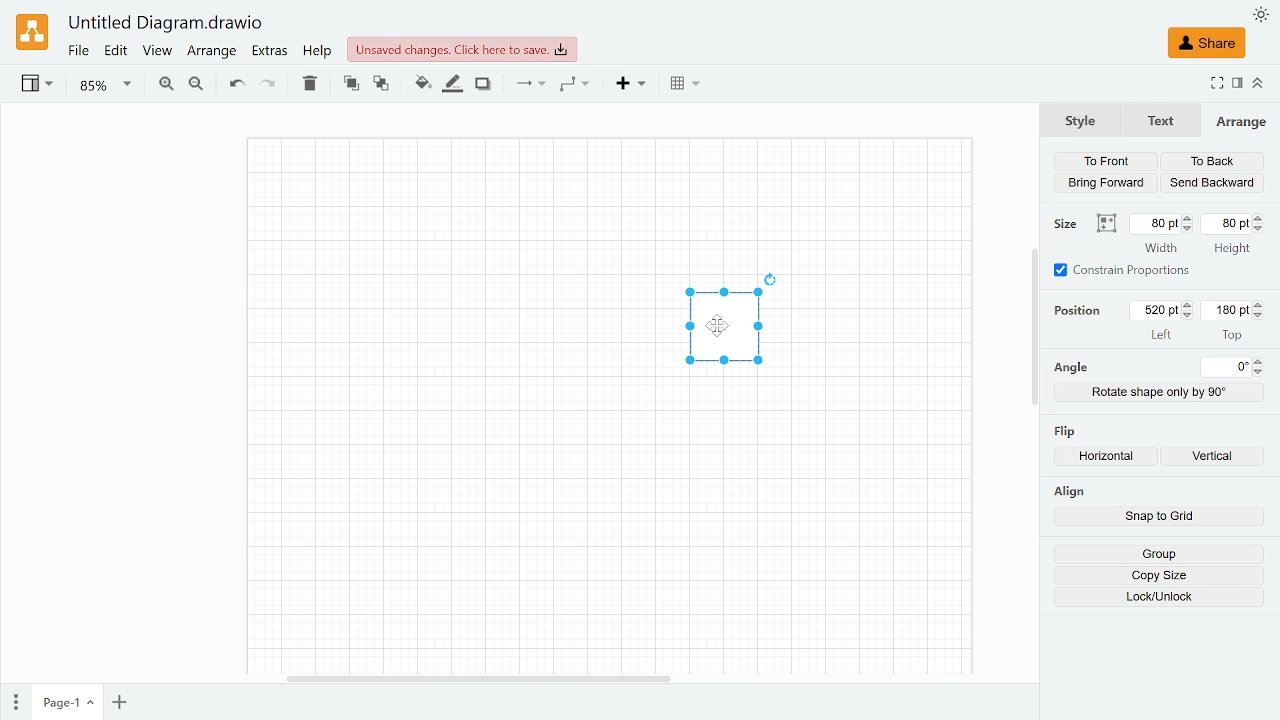  Describe the element at coordinates (1111, 458) in the screenshot. I see `Flip horizontally` at that location.